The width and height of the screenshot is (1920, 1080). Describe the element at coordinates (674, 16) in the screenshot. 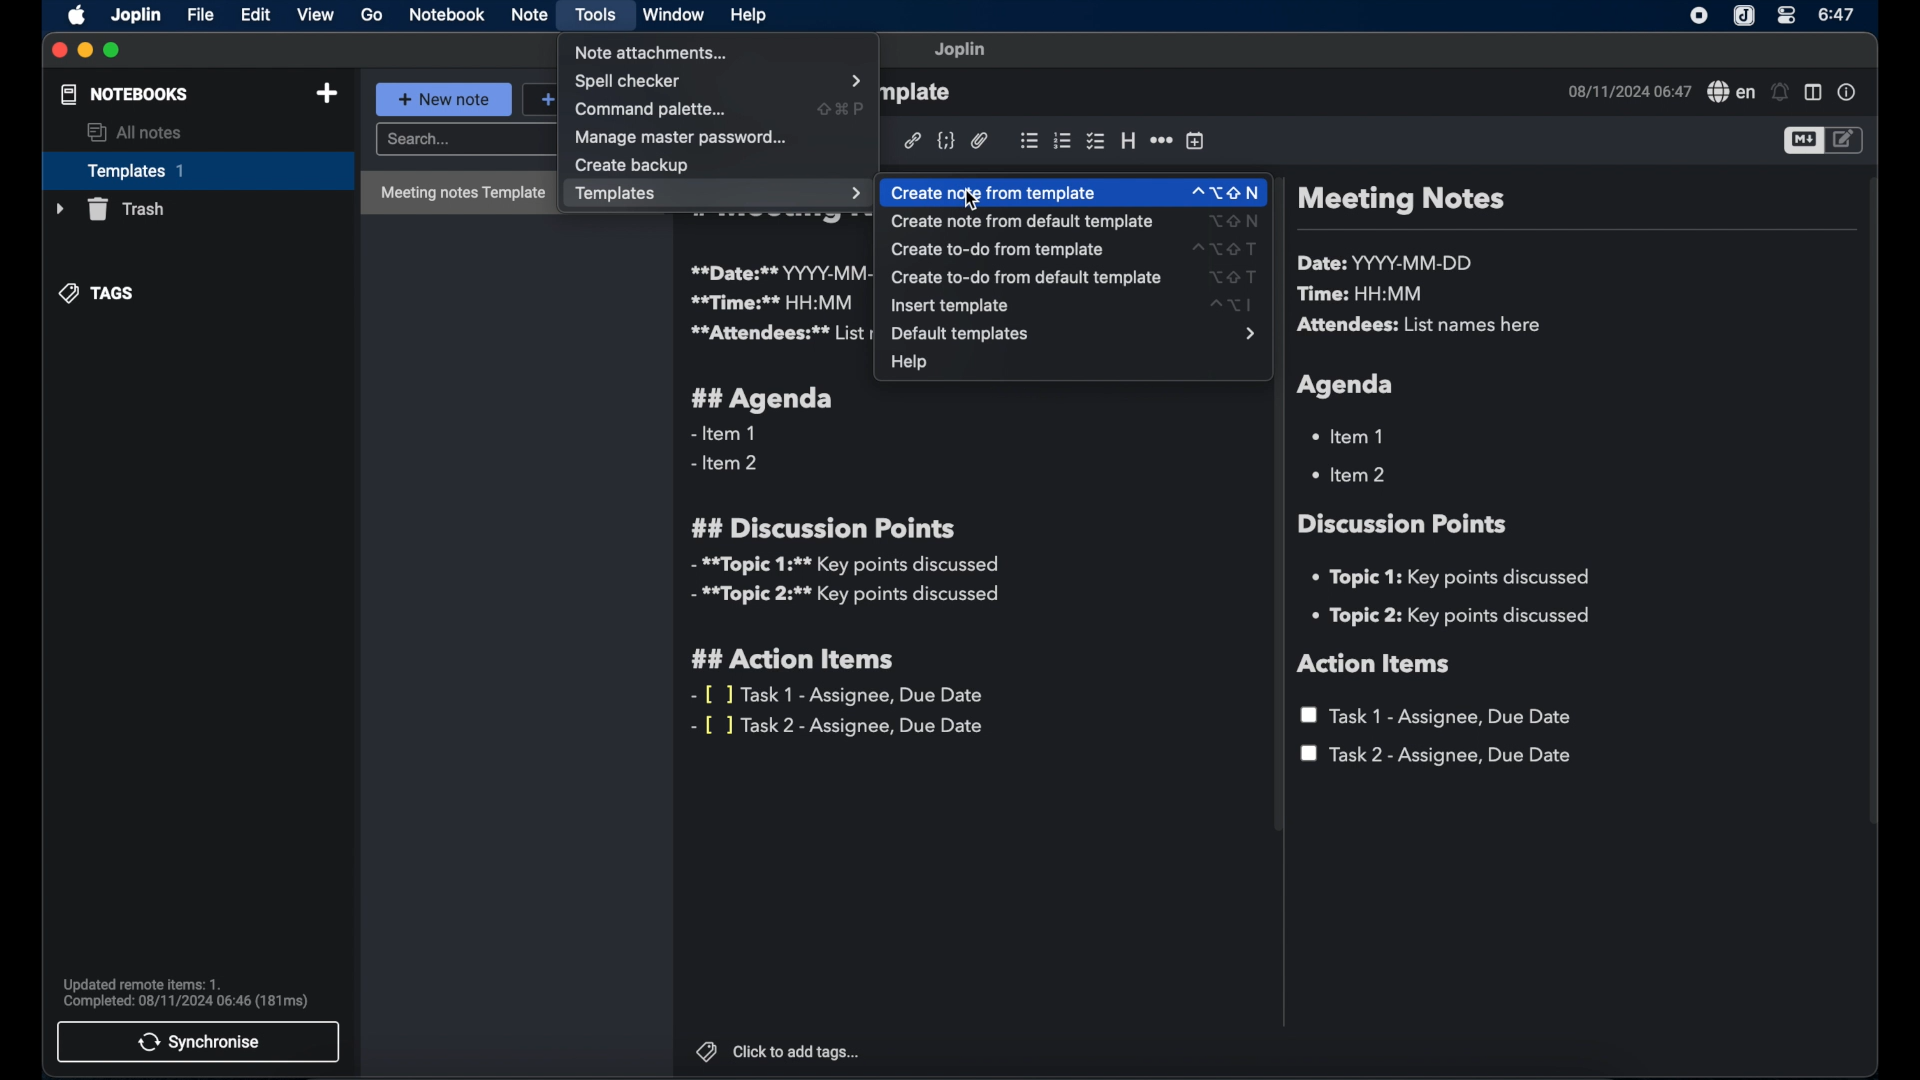

I see `window` at that location.